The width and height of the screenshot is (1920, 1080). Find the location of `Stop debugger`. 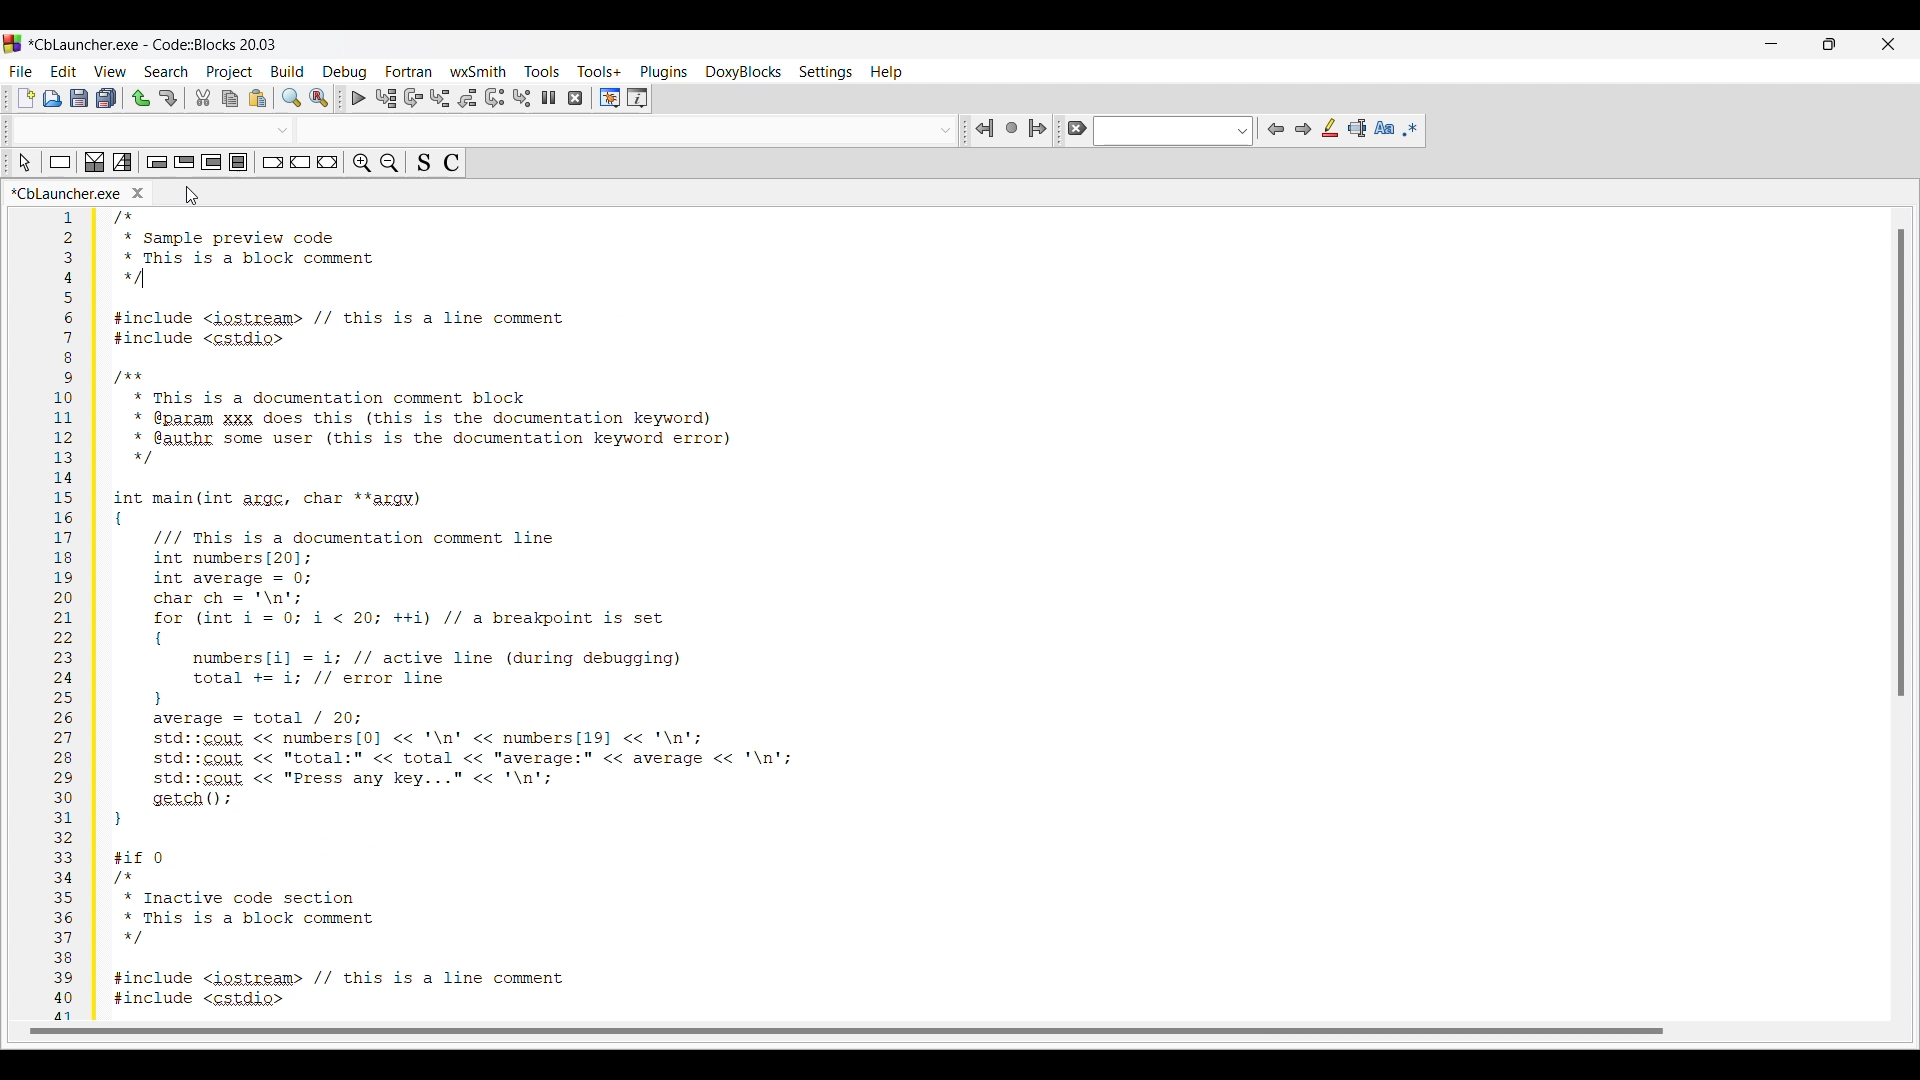

Stop debugger is located at coordinates (575, 98).